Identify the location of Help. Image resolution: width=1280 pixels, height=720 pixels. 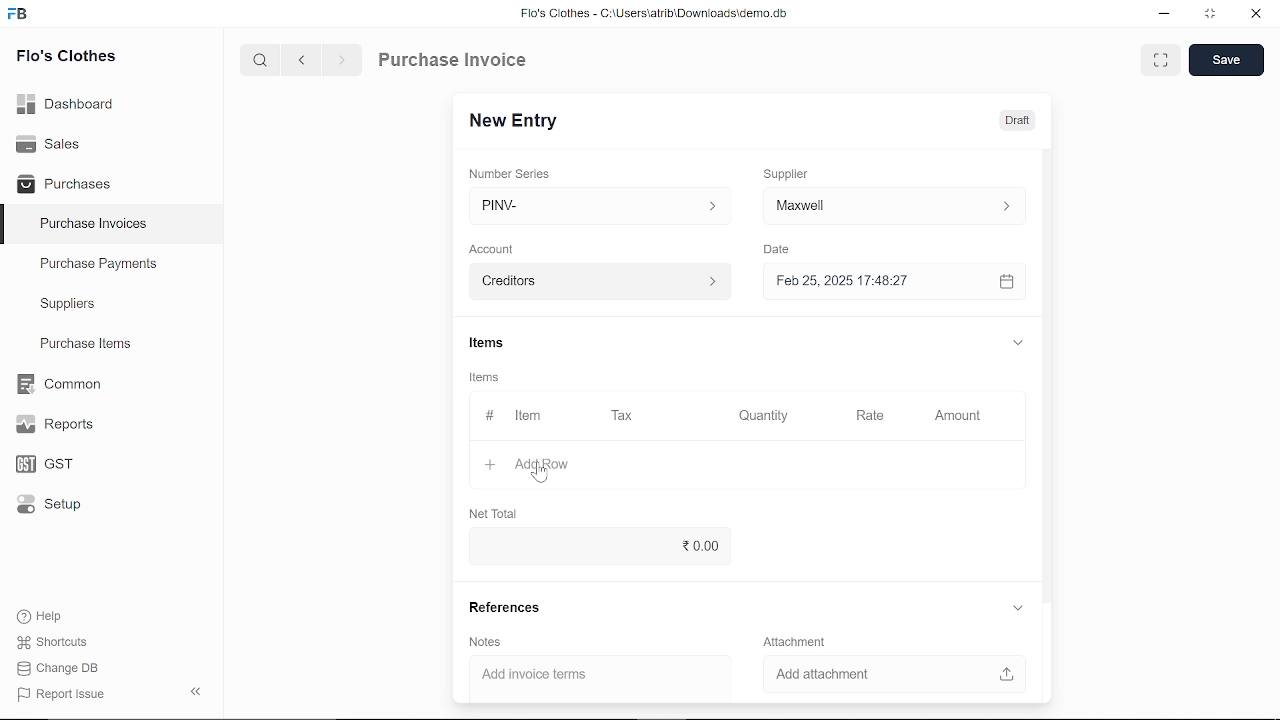
(42, 616).